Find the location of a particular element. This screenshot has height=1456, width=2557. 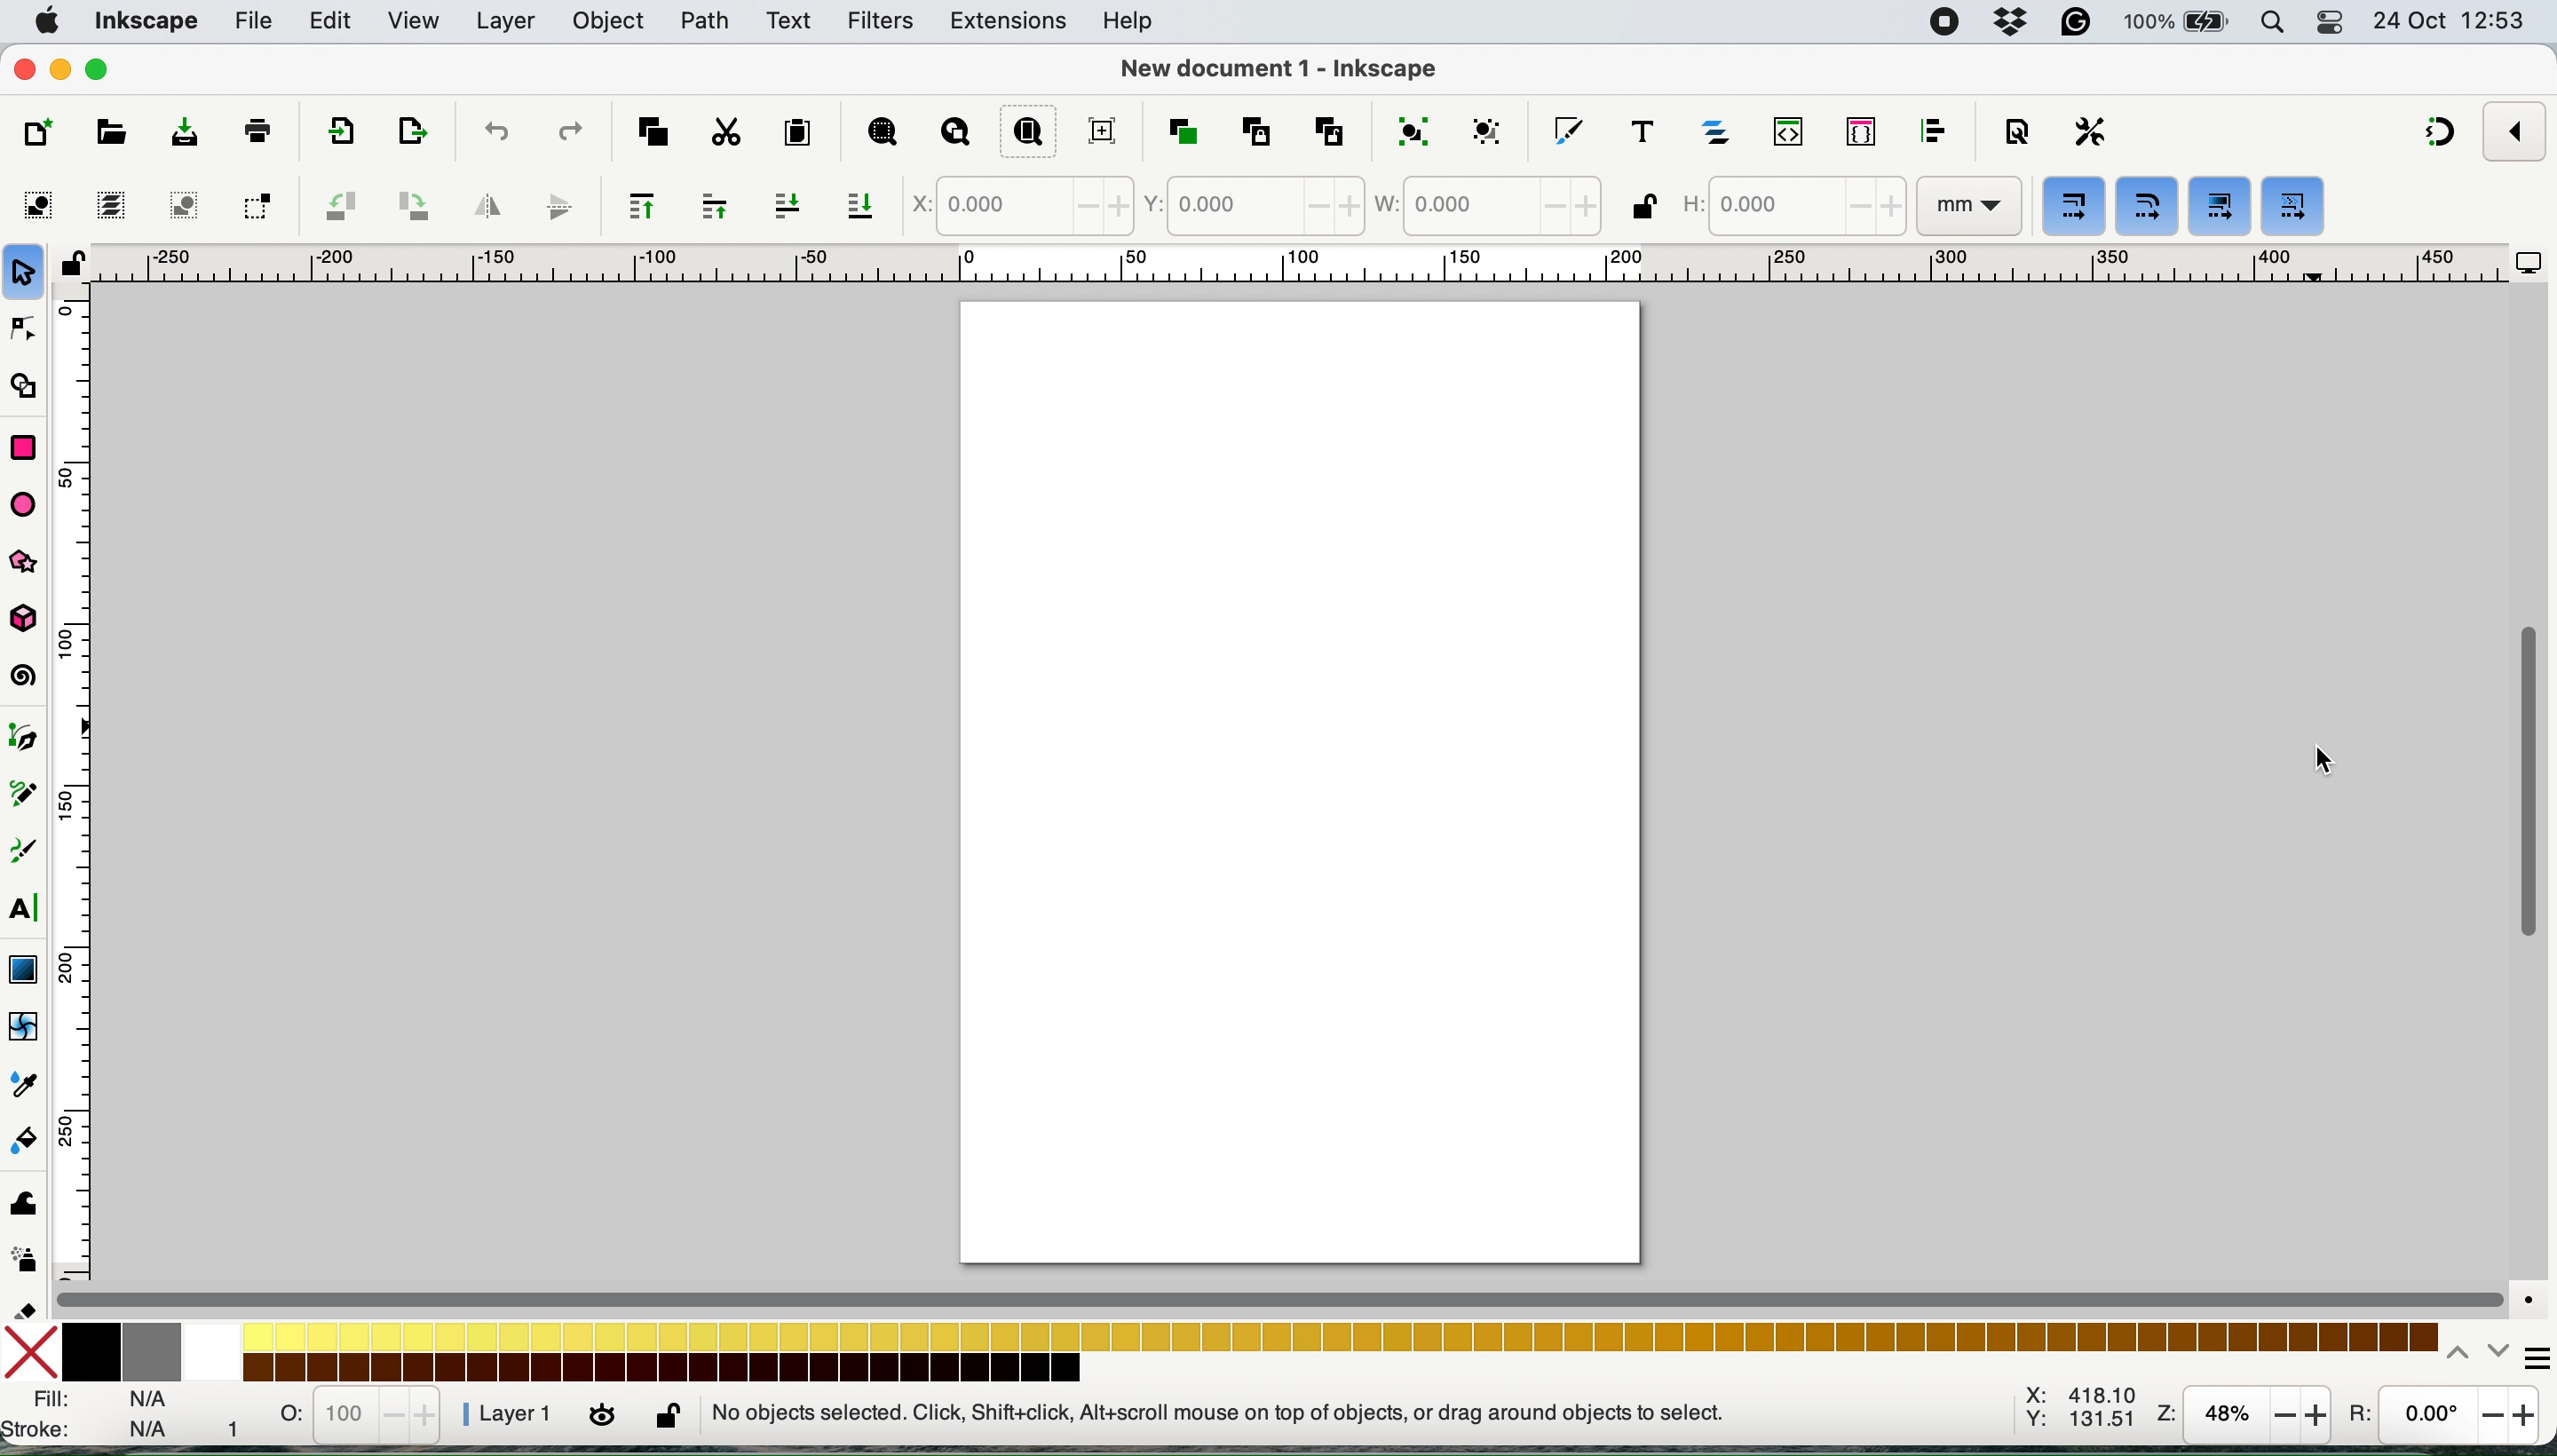

align and distribute is located at coordinates (1933, 131).